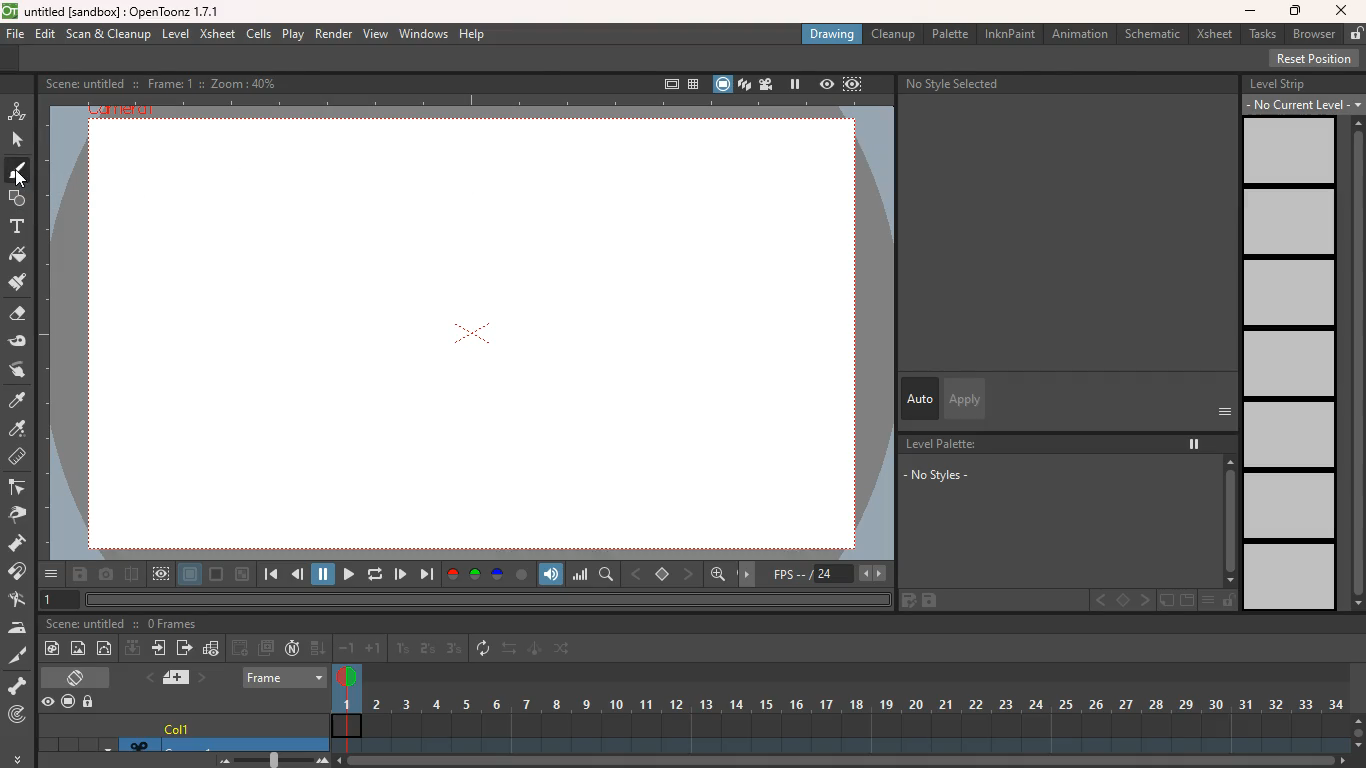  I want to click on level, so click(1289, 577).